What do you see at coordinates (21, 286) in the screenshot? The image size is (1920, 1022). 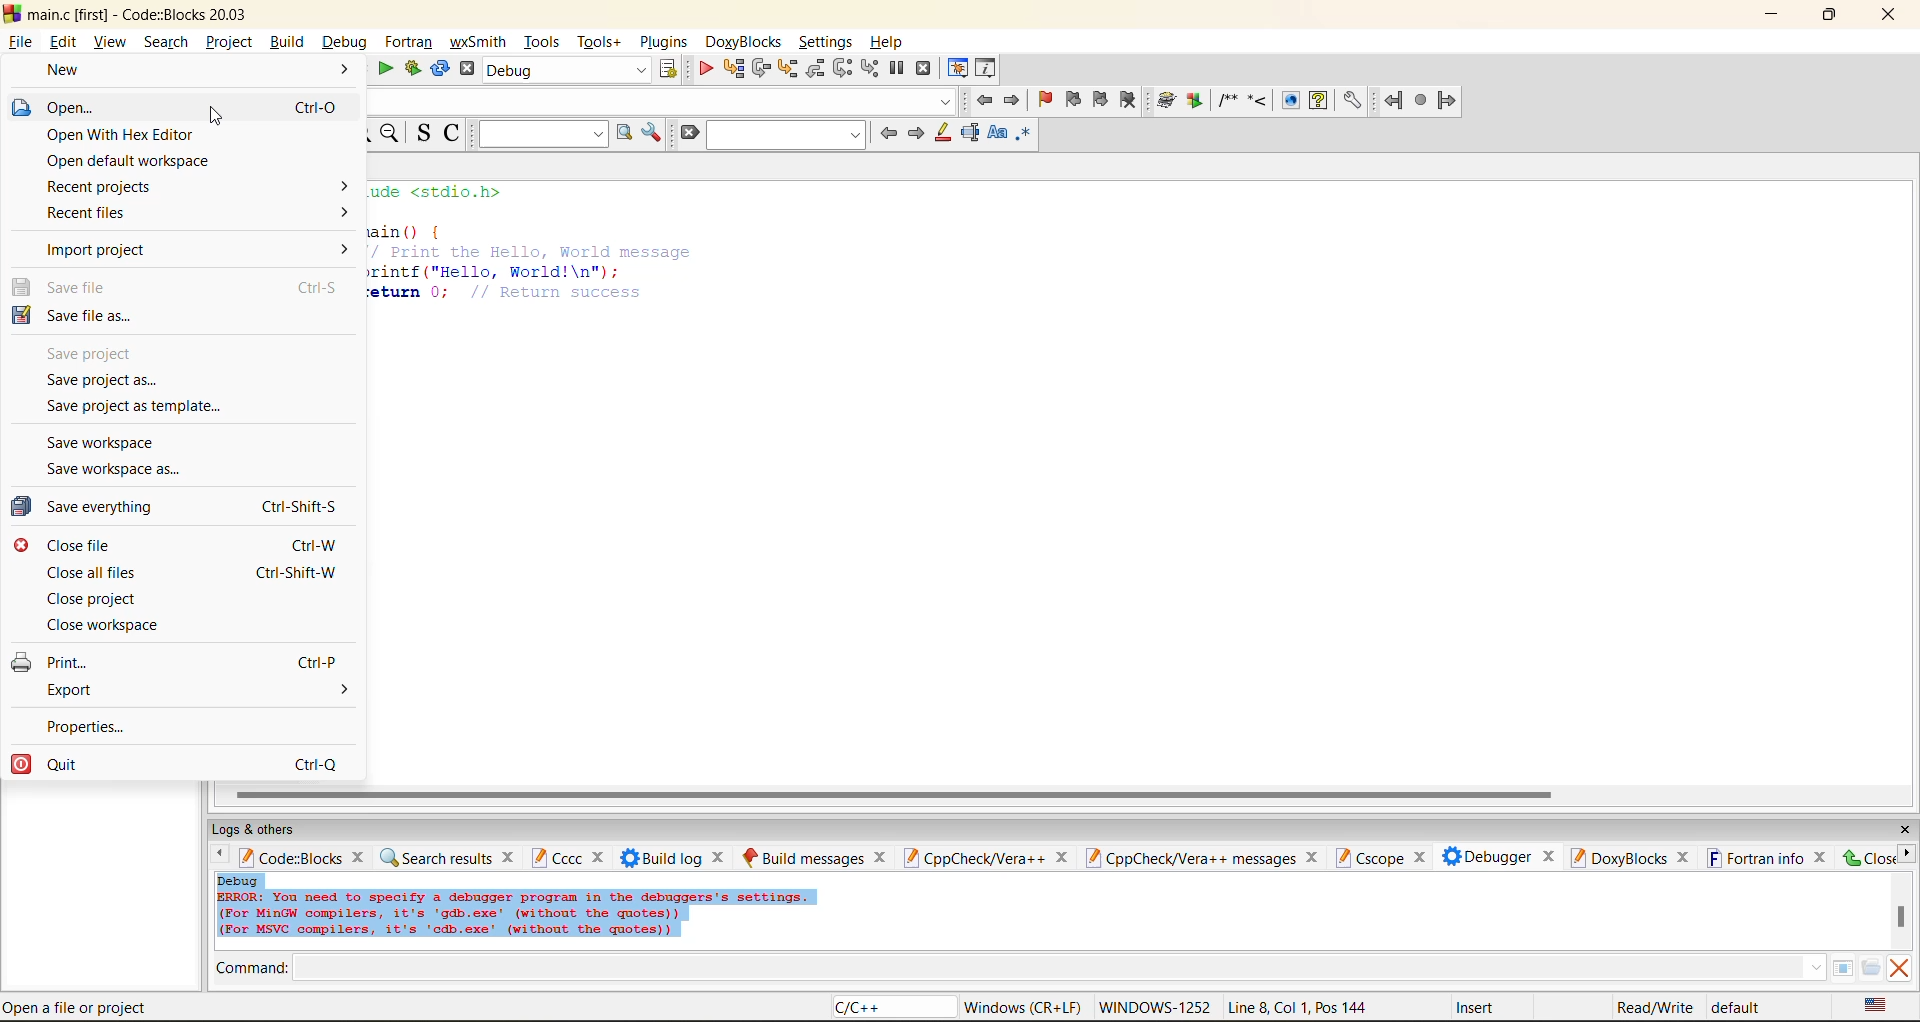 I see `save icon` at bounding box center [21, 286].